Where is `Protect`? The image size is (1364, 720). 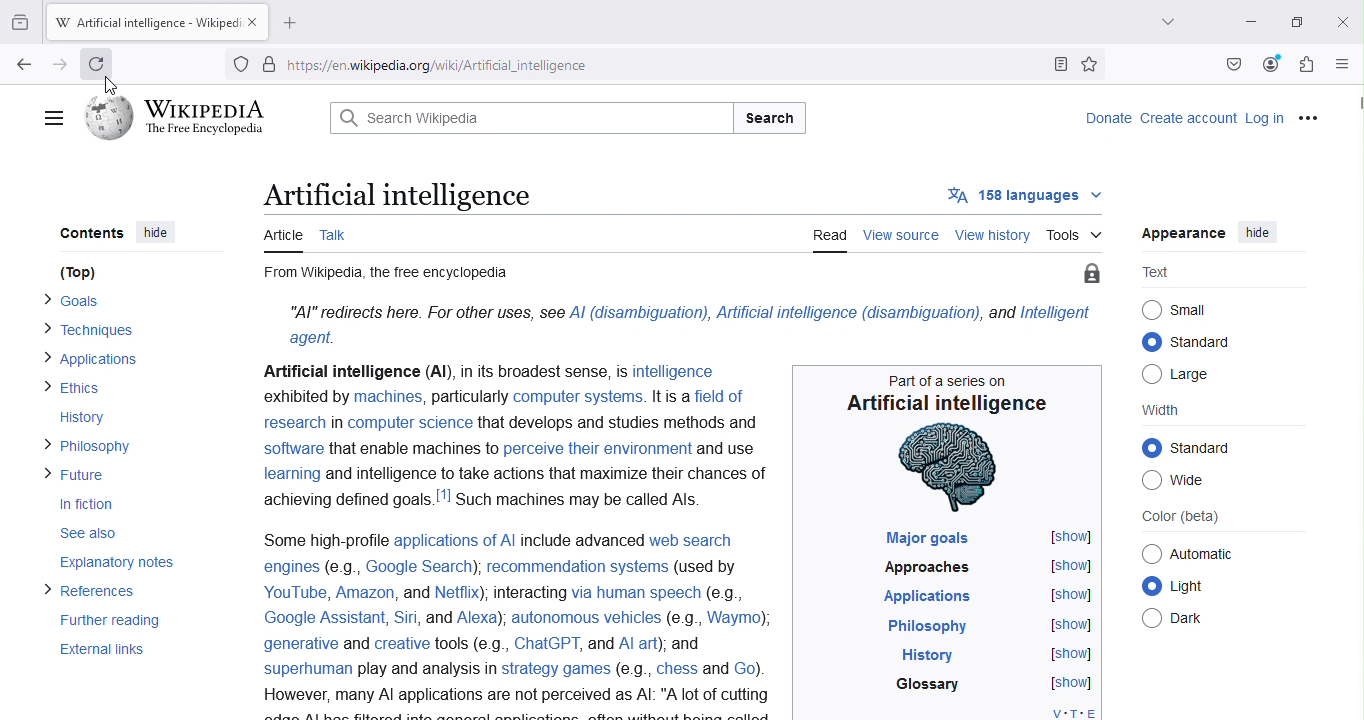 Protect is located at coordinates (1098, 273).